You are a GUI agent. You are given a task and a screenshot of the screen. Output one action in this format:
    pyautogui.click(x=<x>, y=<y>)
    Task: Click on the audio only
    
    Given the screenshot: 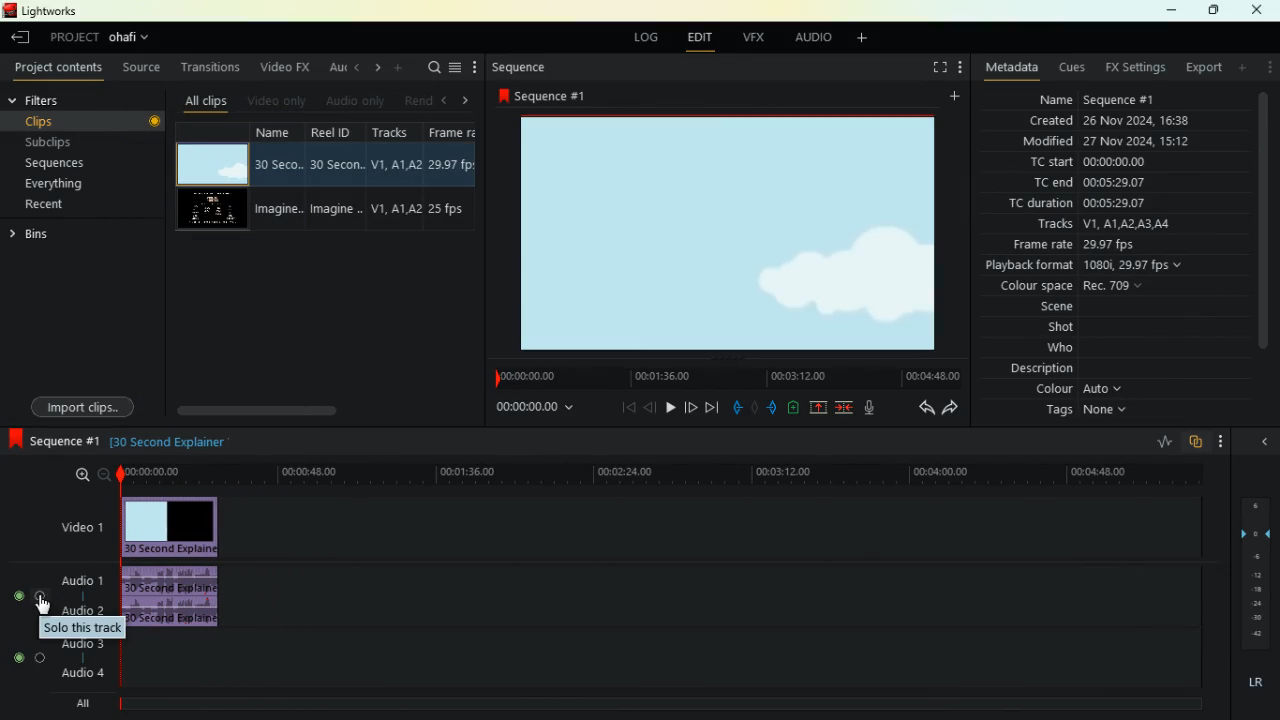 What is the action you would take?
    pyautogui.click(x=357, y=101)
    